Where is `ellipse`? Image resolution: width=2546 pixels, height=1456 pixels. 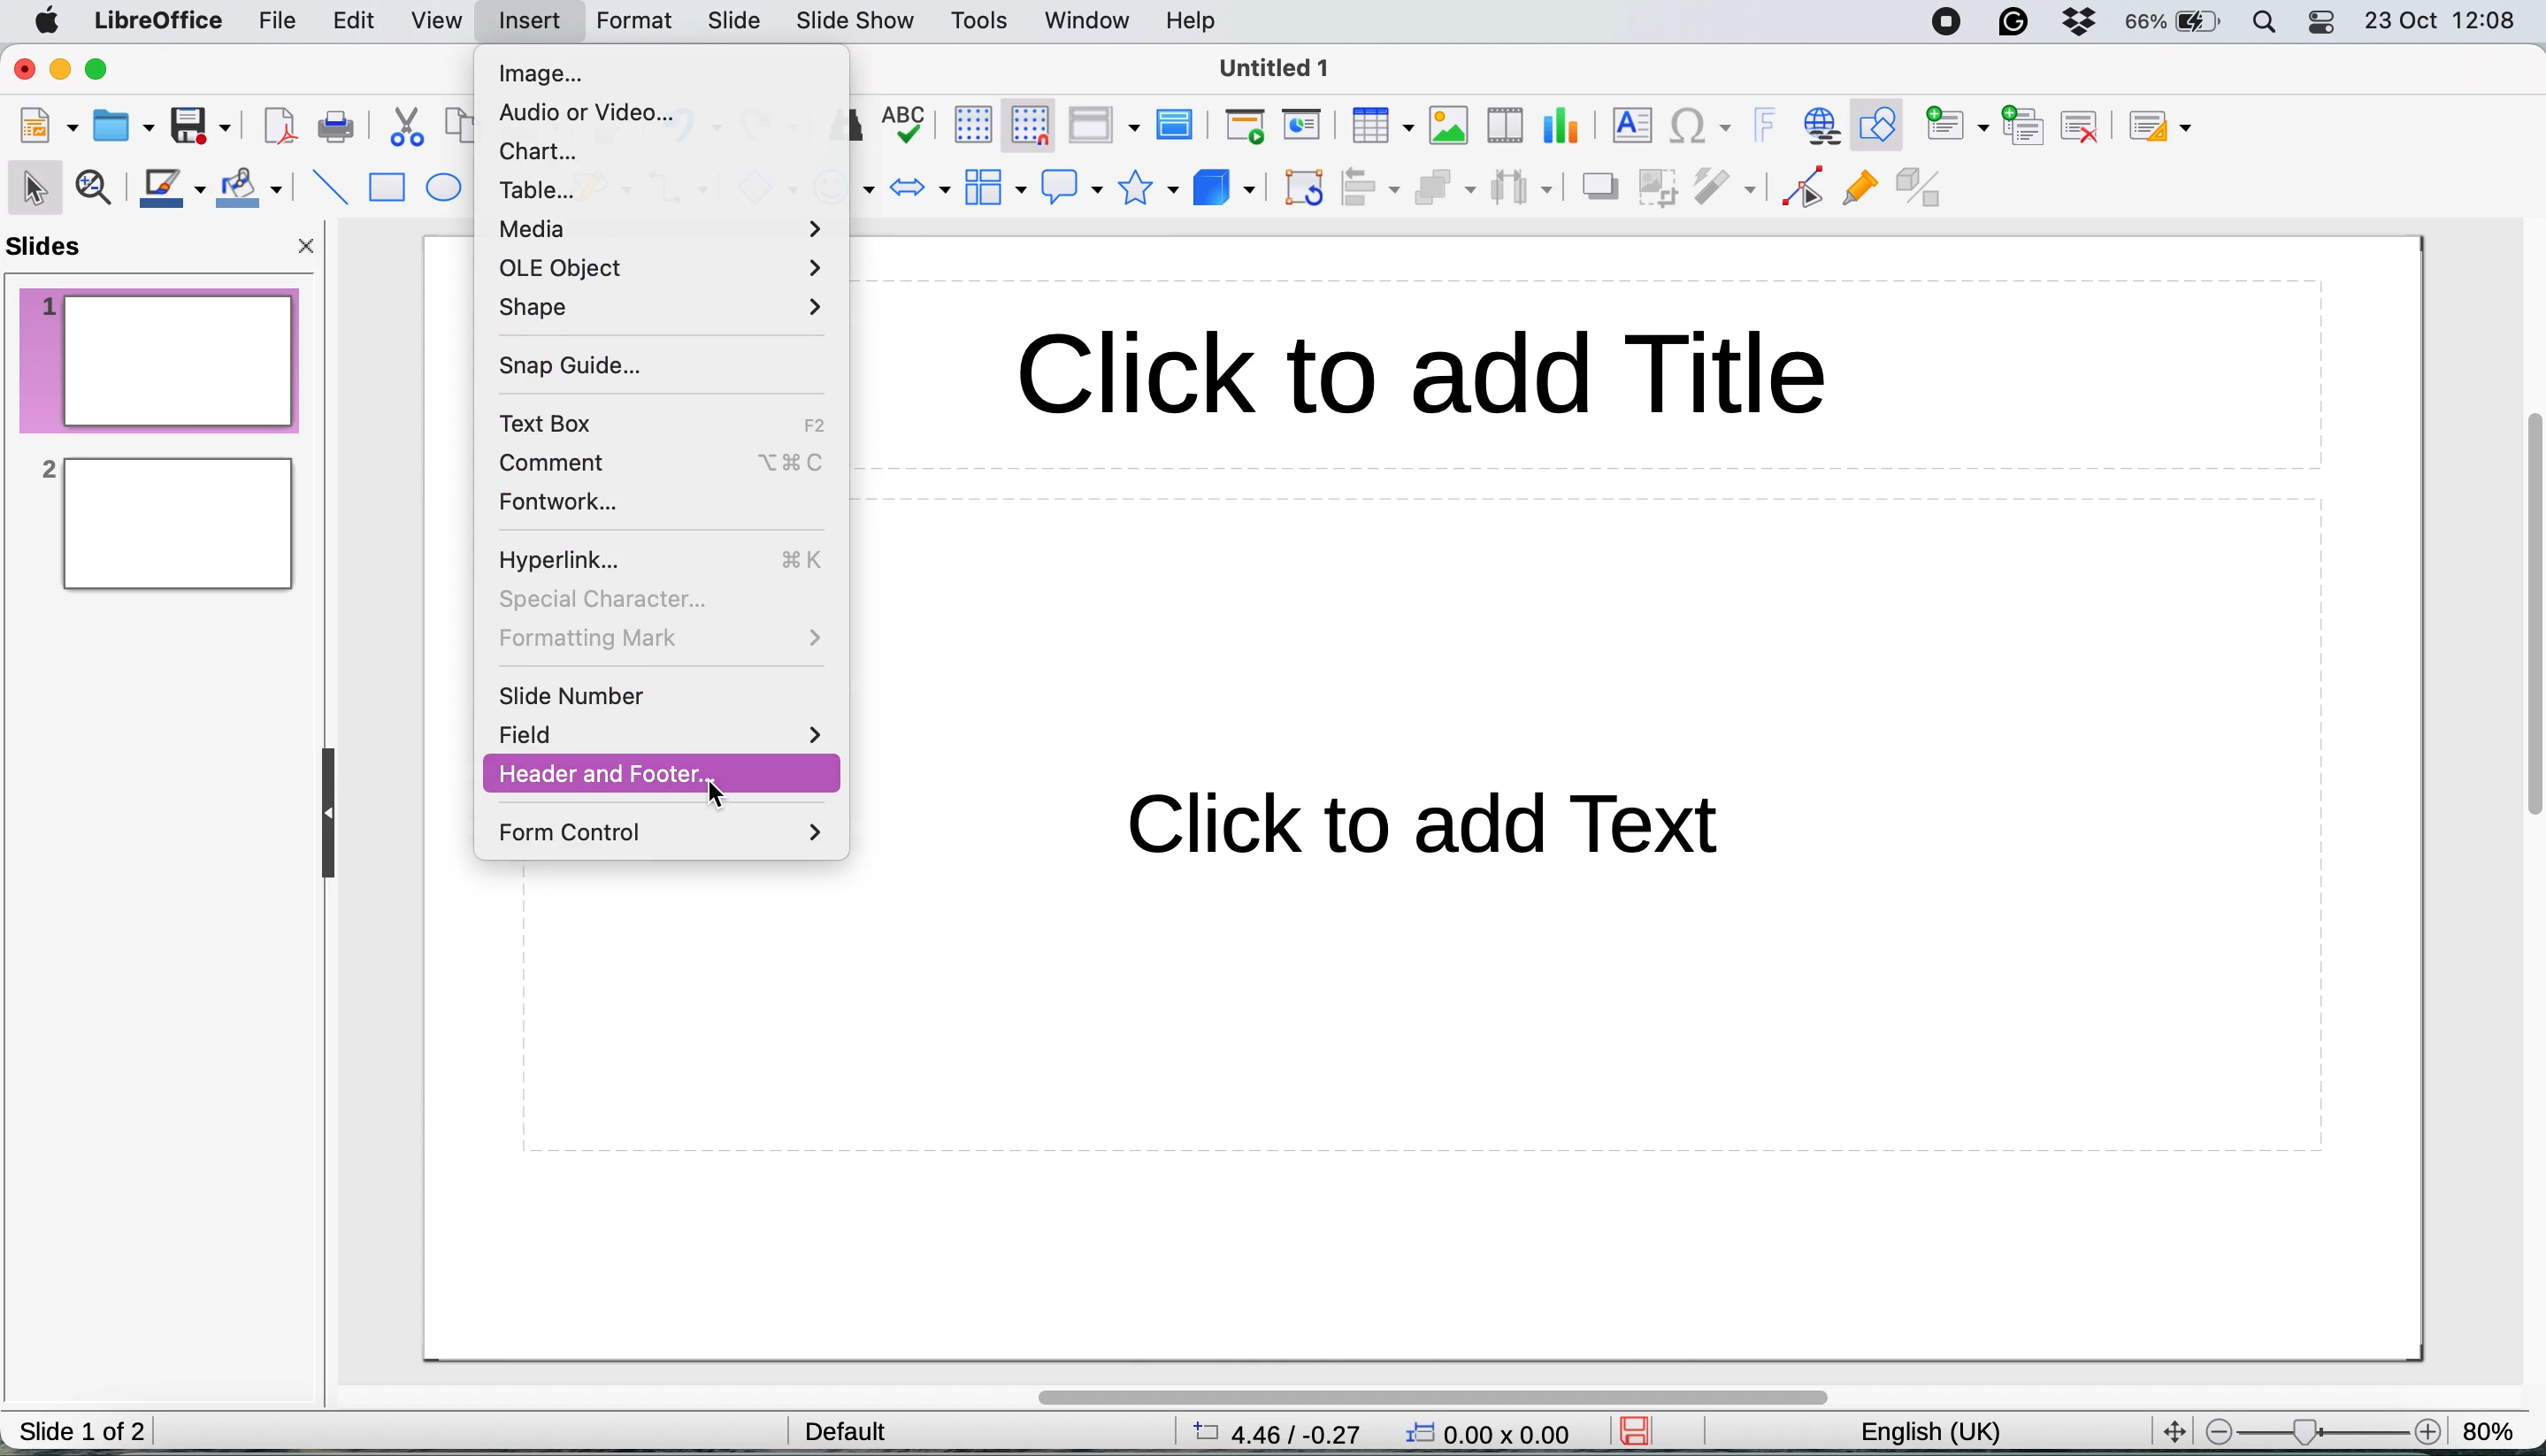 ellipse is located at coordinates (446, 189).